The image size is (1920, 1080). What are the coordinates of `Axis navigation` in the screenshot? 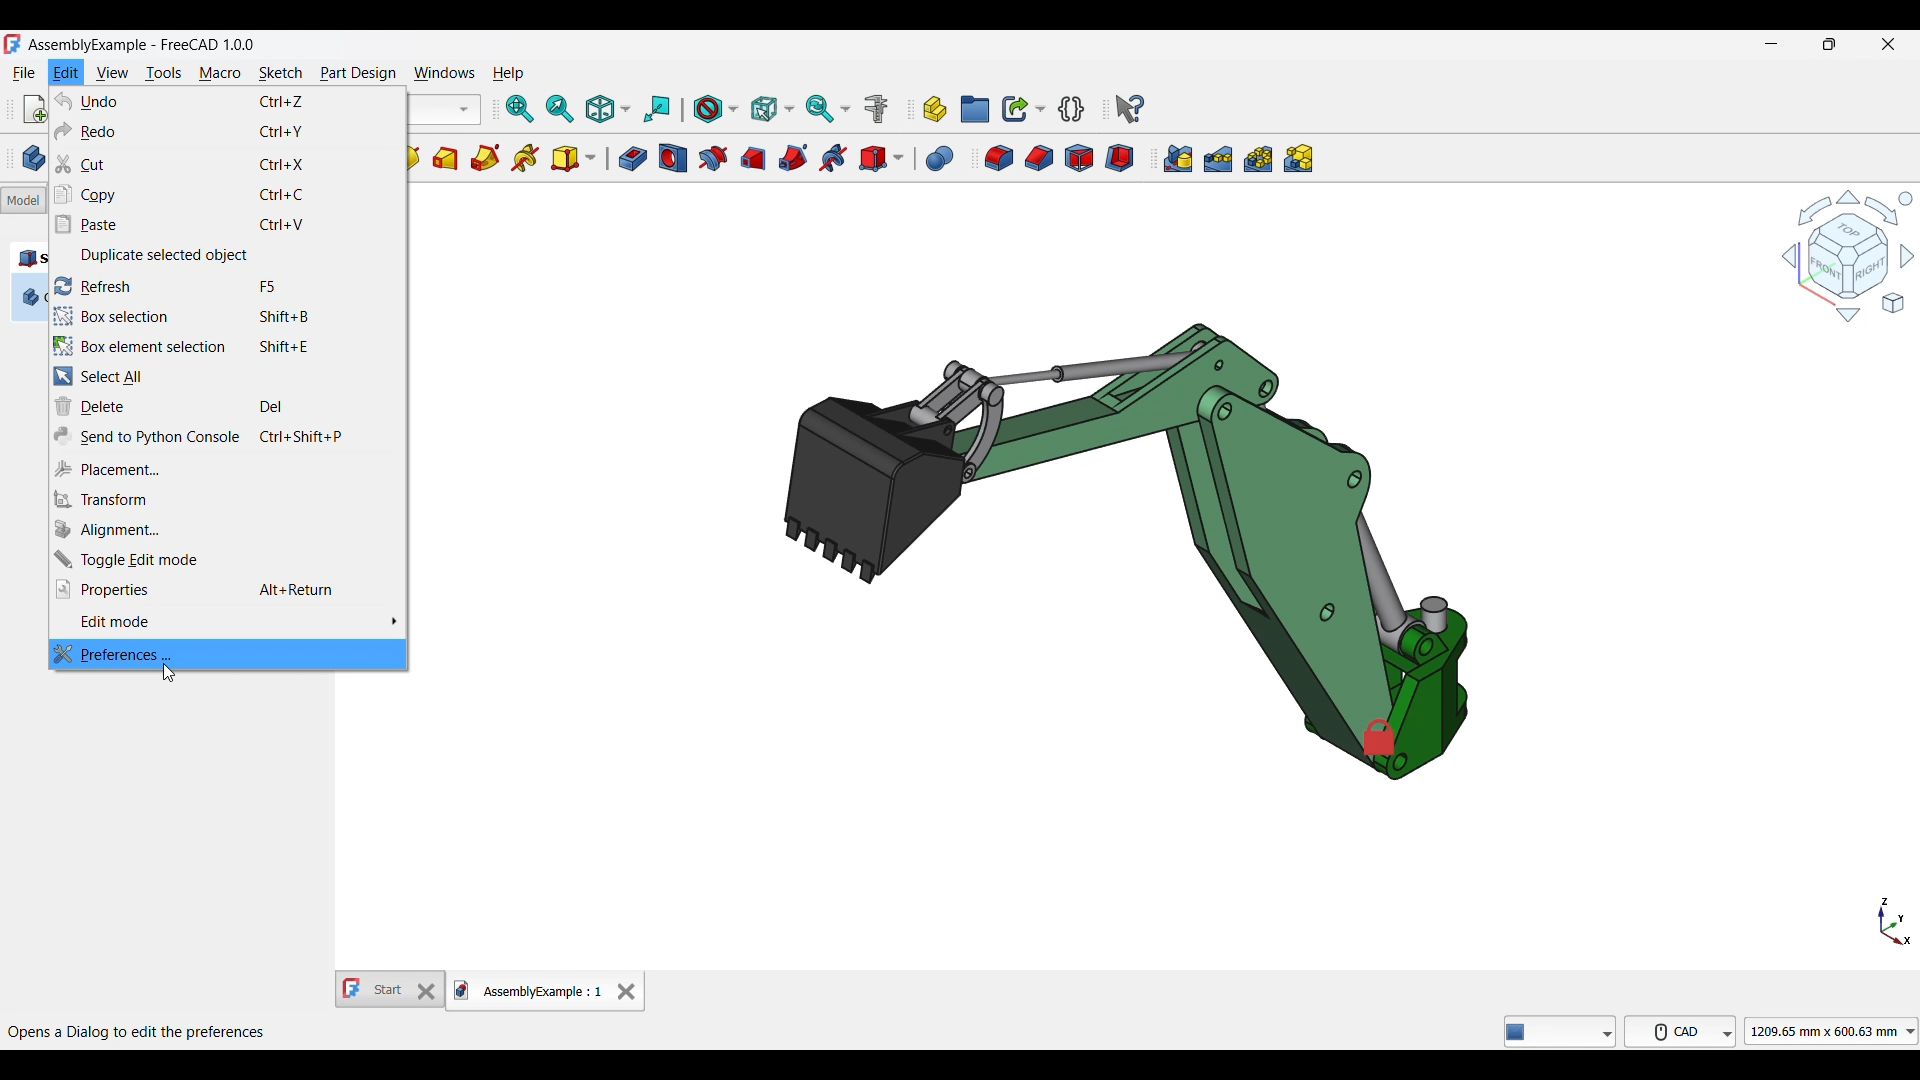 It's located at (1895, 921).